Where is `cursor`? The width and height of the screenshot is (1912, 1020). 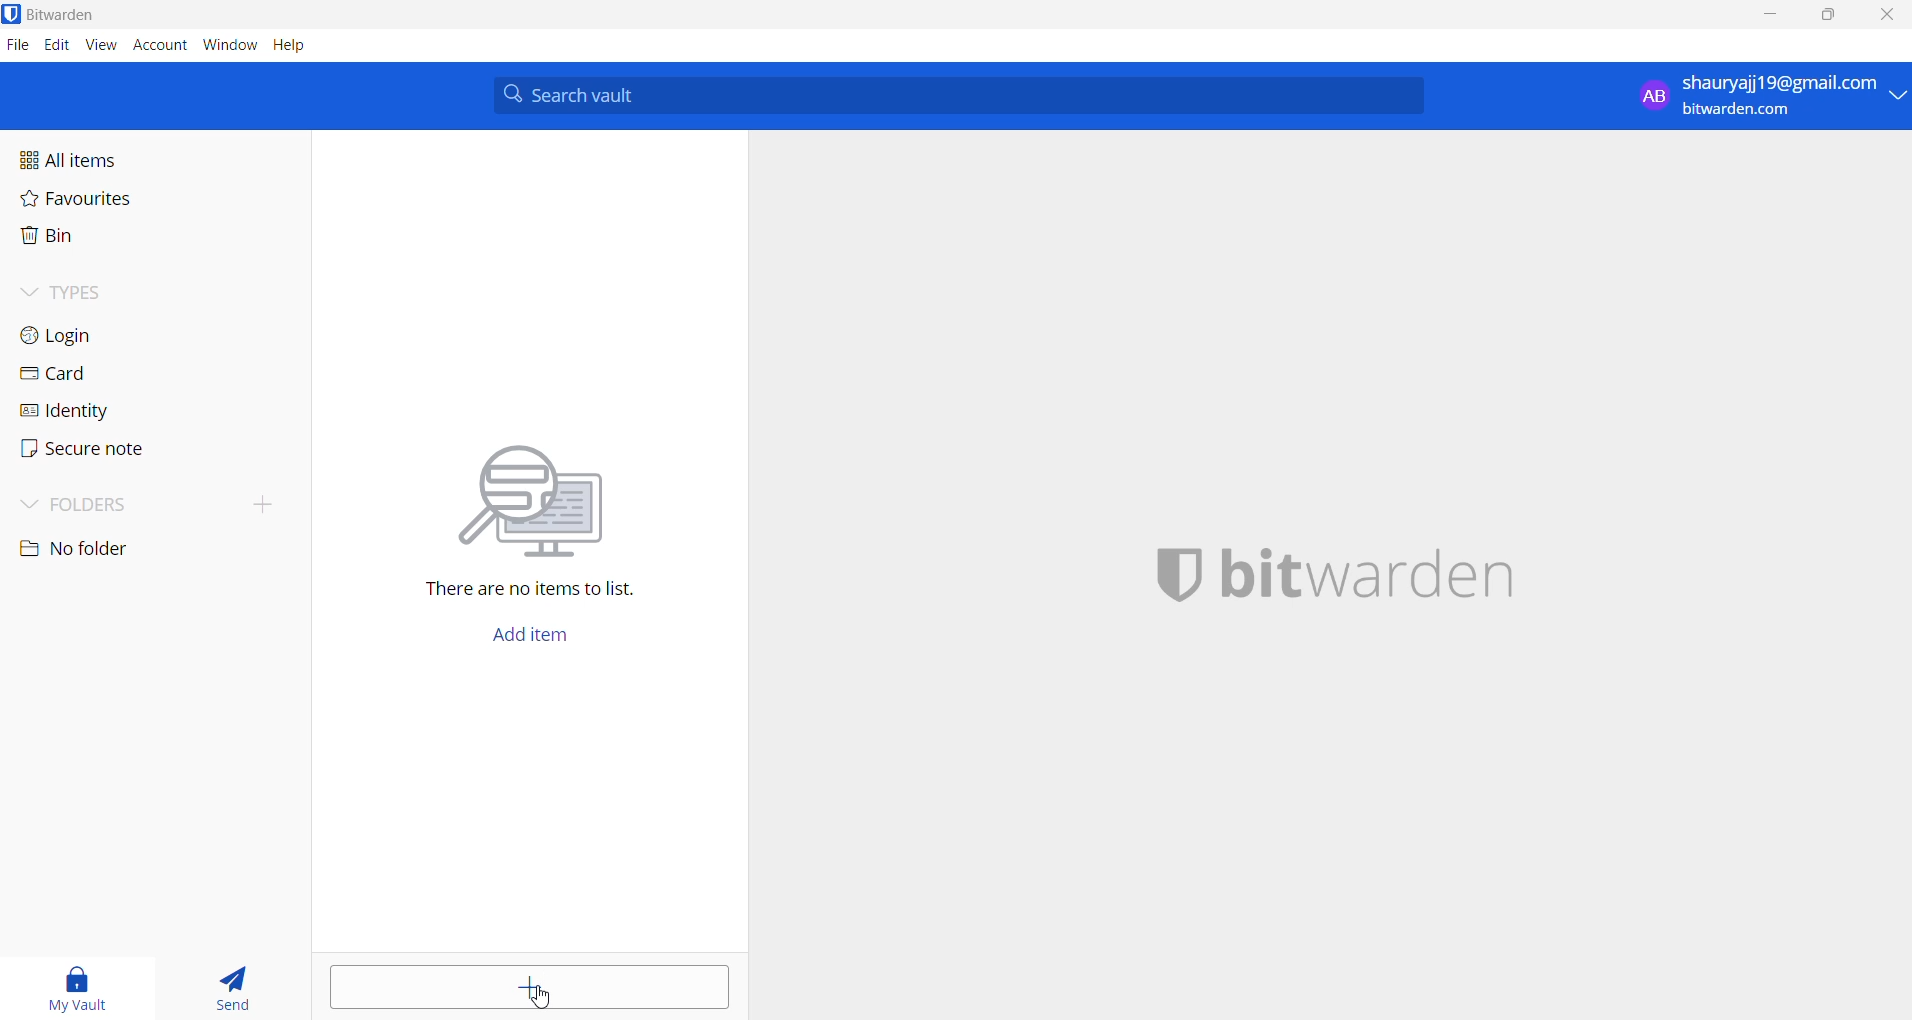
cursor is located at coordinates (546, 996).